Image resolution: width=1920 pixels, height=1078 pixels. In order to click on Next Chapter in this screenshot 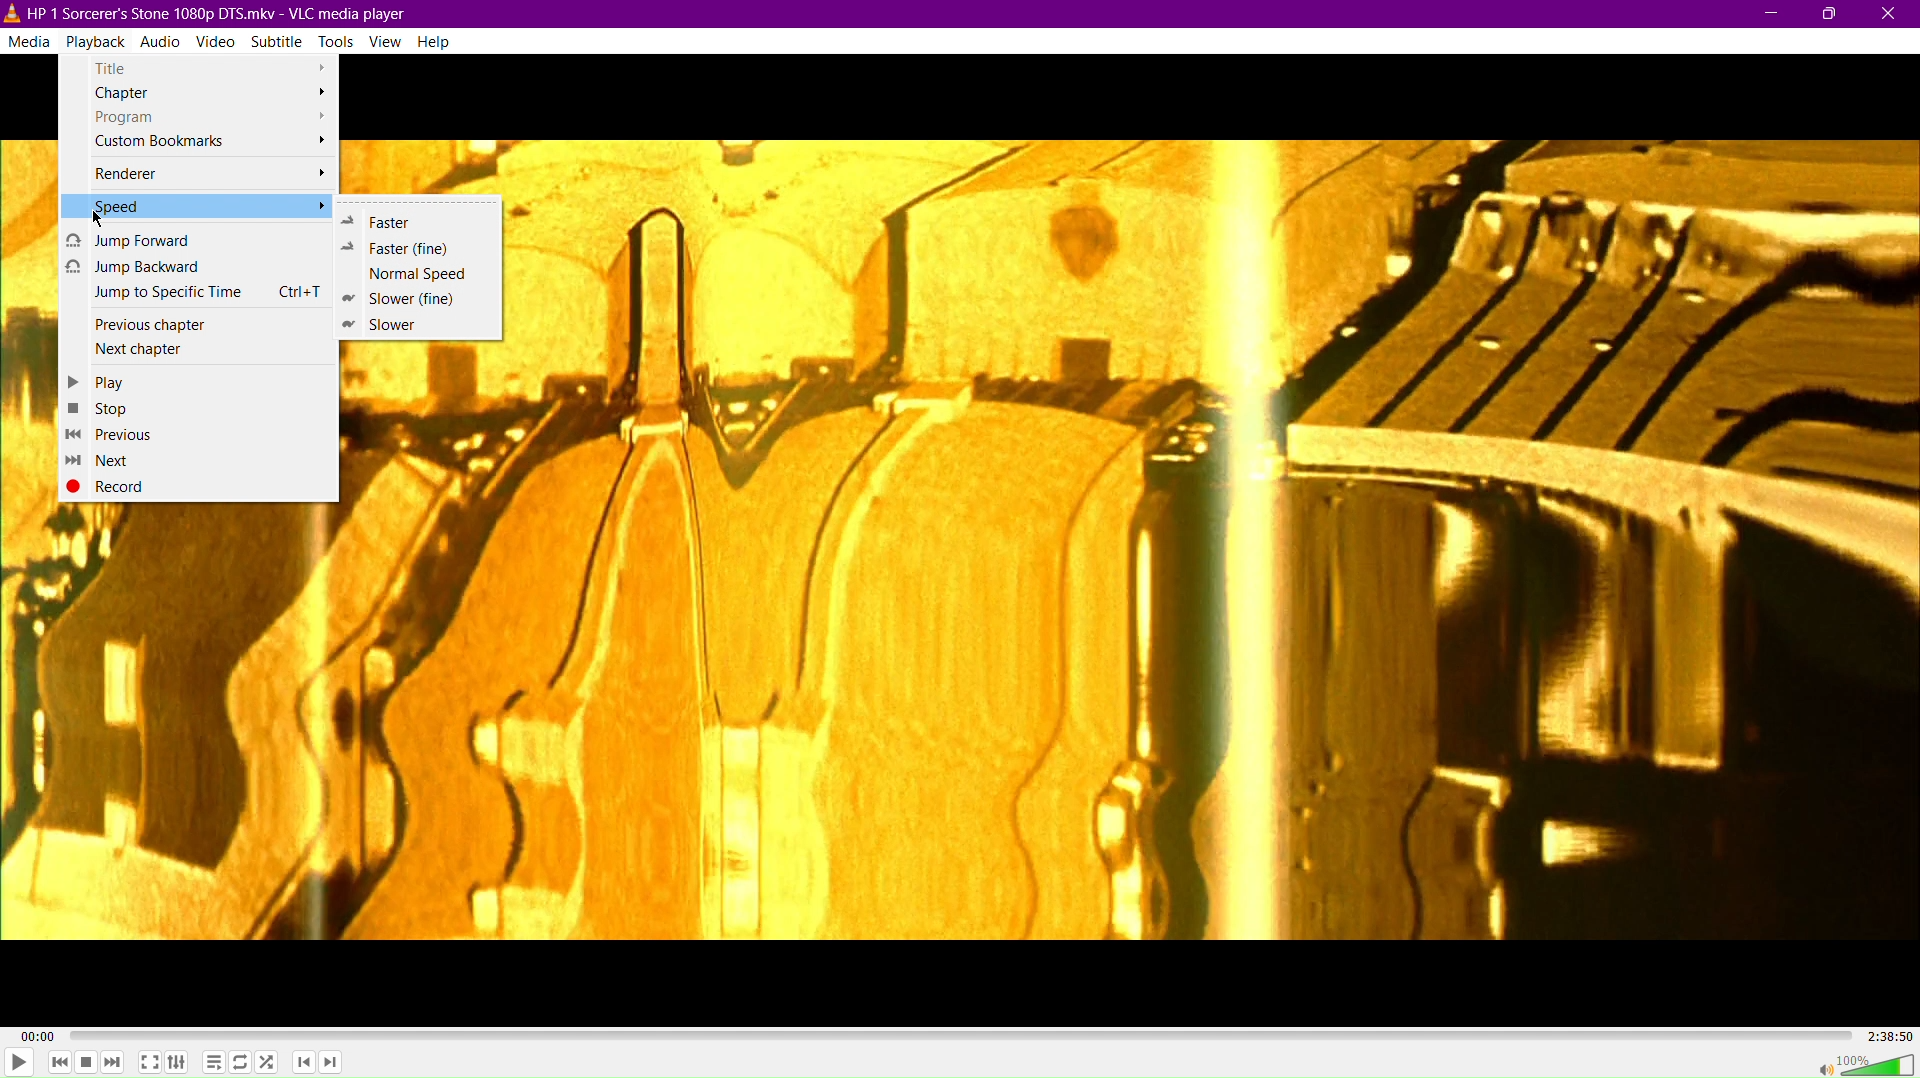, I will do `click(200, 349)`.